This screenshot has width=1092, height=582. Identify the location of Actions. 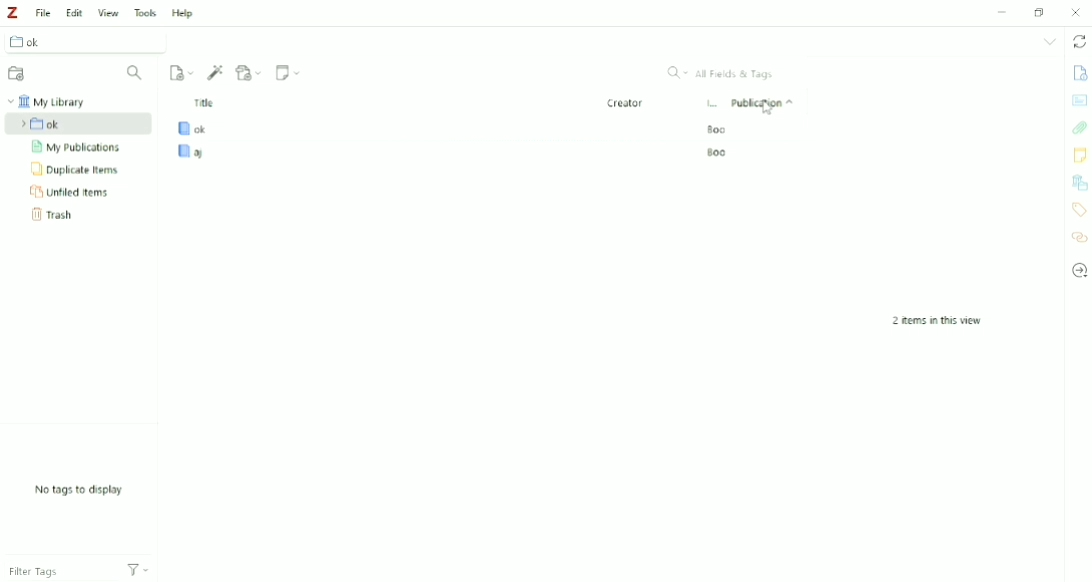
(137, 570).